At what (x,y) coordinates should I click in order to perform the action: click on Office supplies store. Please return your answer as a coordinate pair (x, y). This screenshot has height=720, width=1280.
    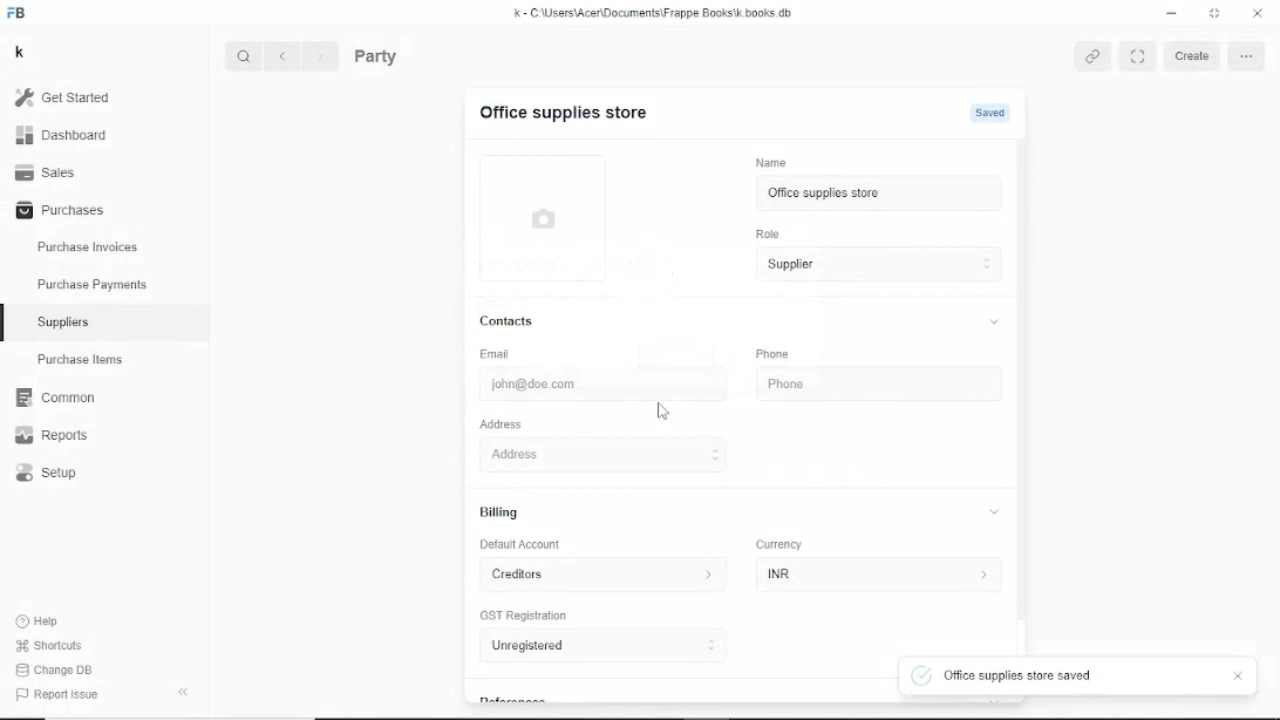
    Looking at the image, I should click on (878, 195).